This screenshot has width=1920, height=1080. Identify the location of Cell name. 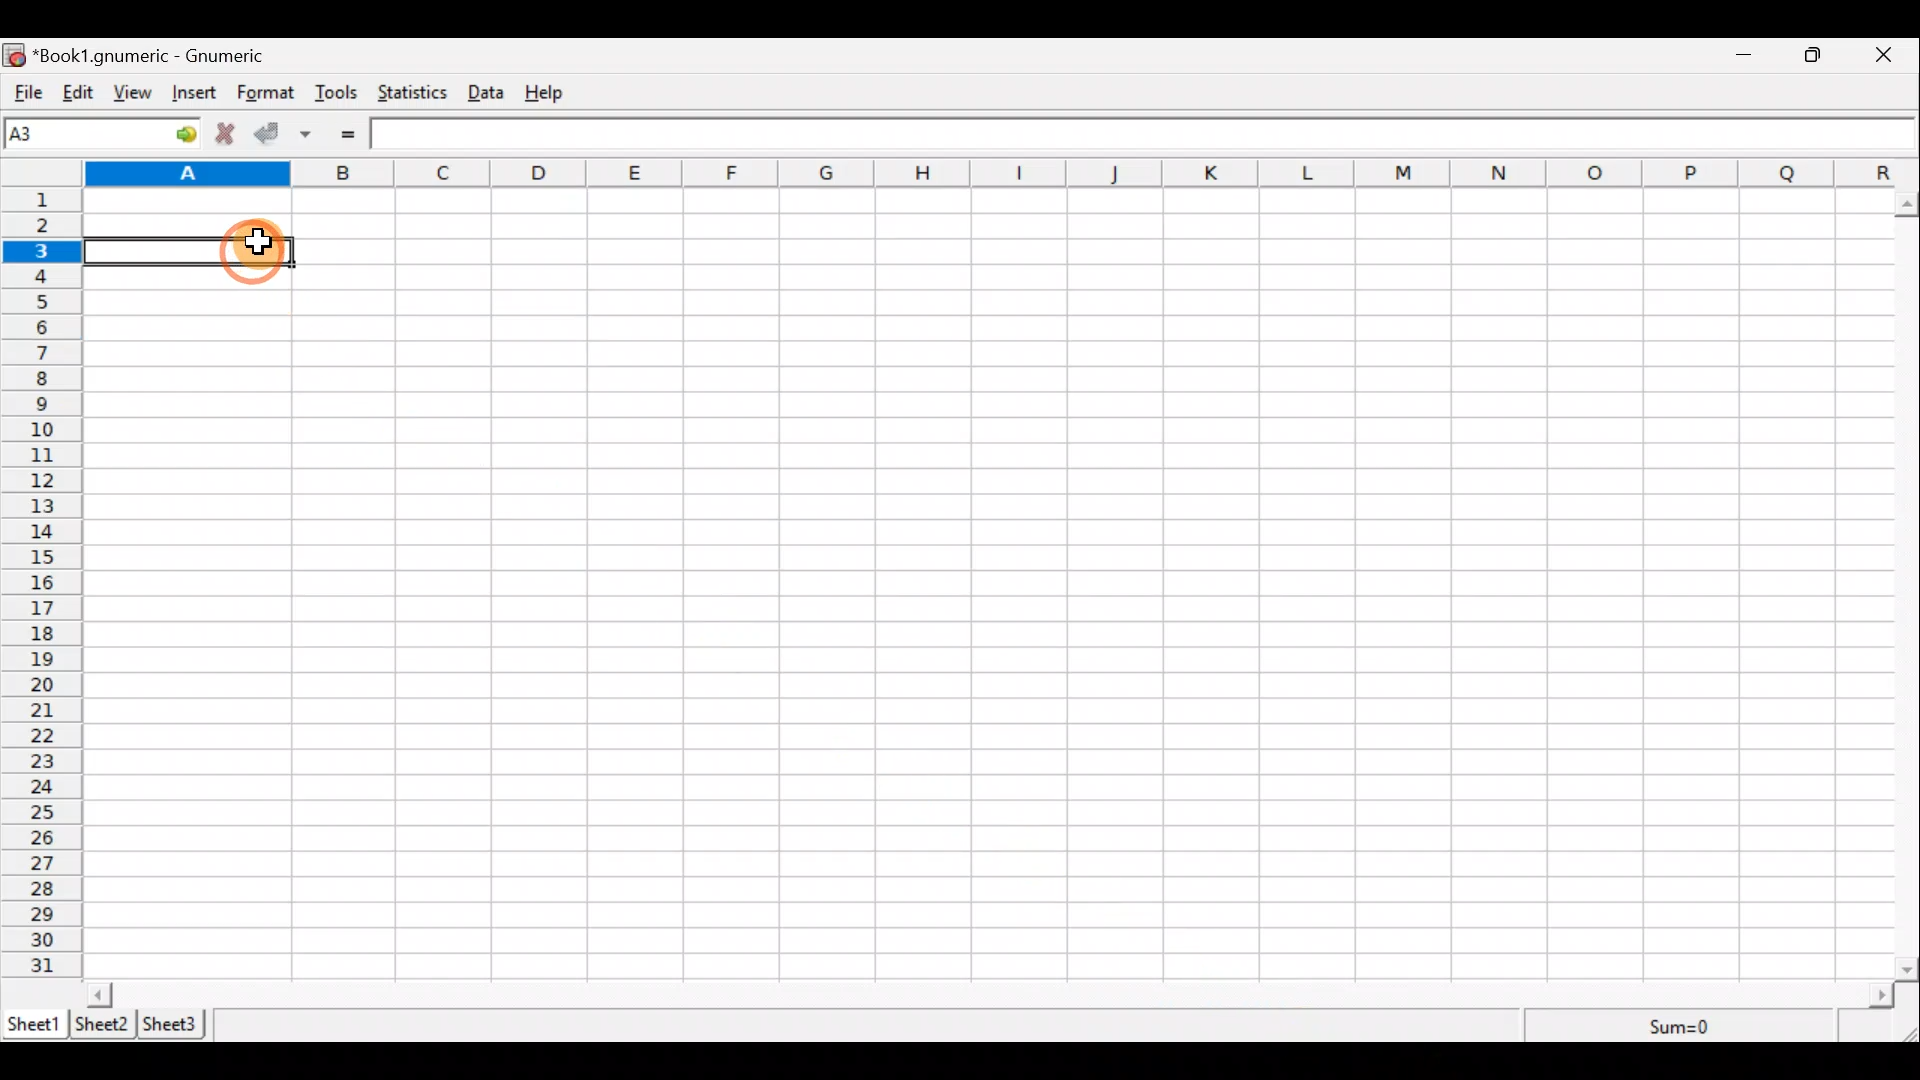
(103, 133).